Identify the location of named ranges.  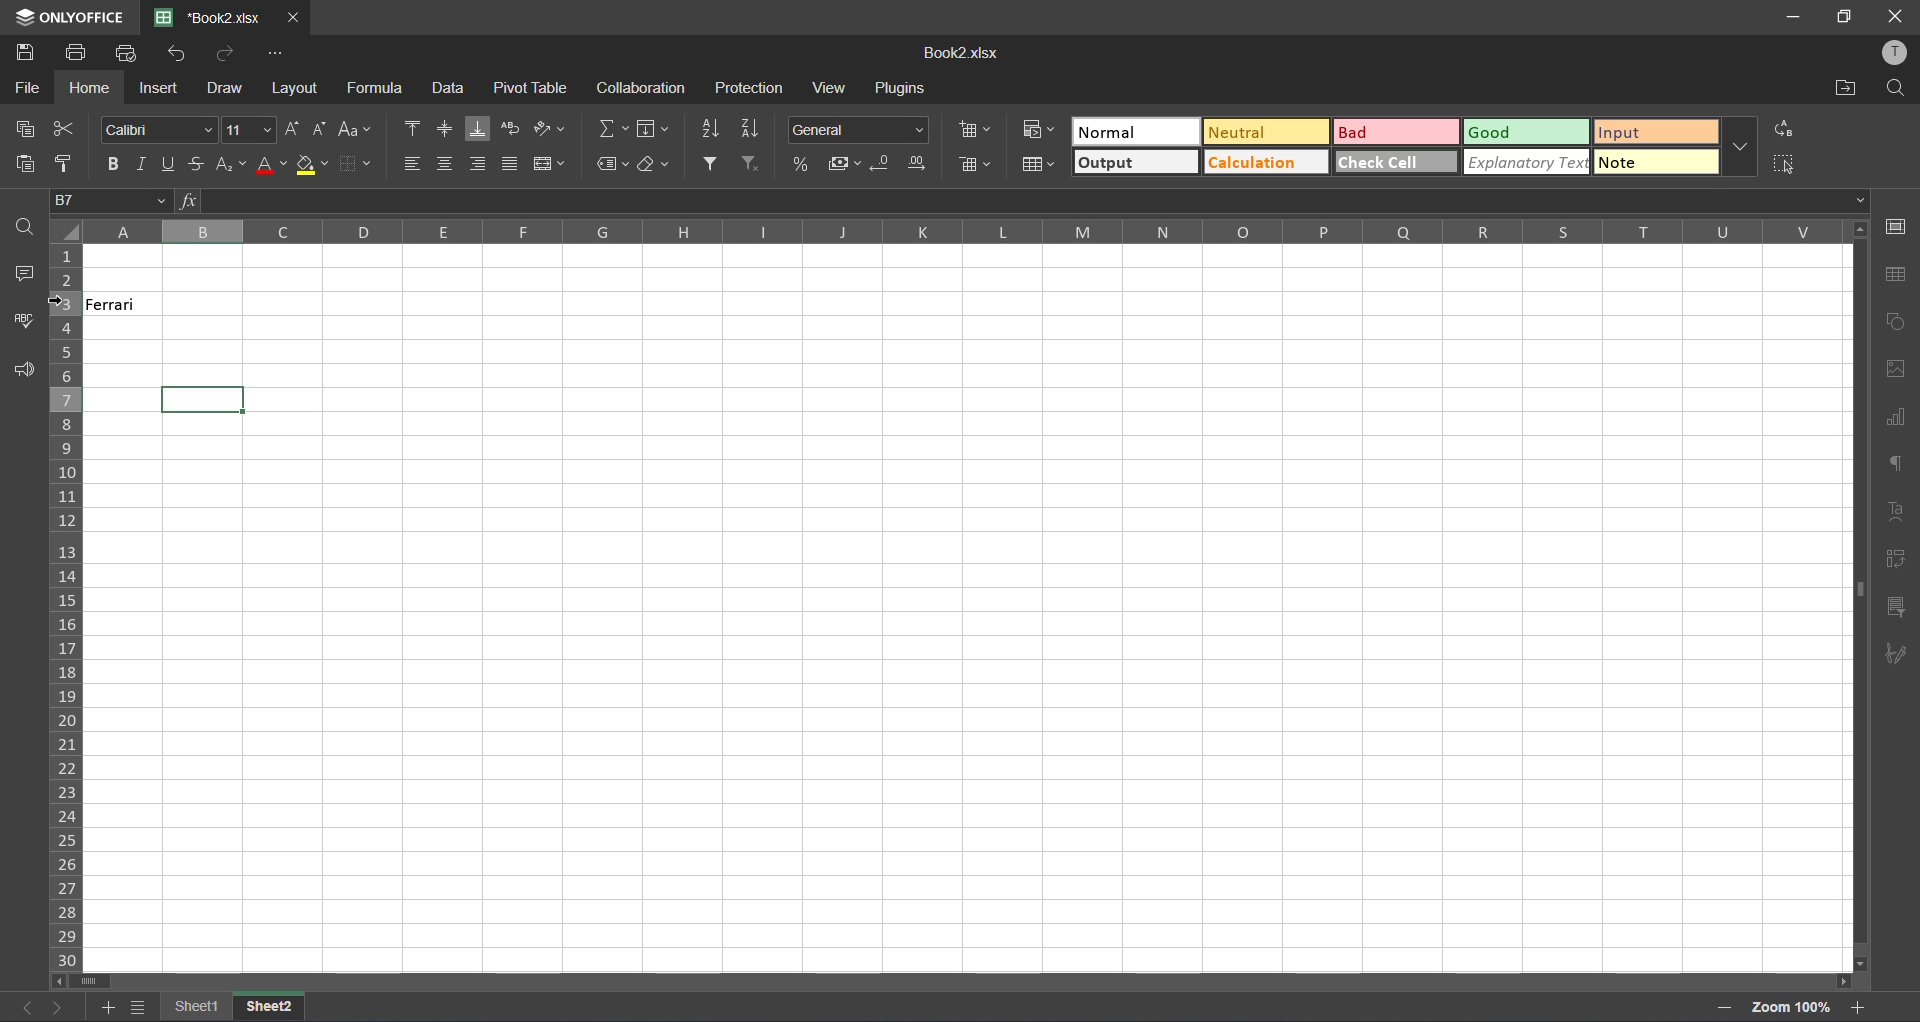
(610, 166).